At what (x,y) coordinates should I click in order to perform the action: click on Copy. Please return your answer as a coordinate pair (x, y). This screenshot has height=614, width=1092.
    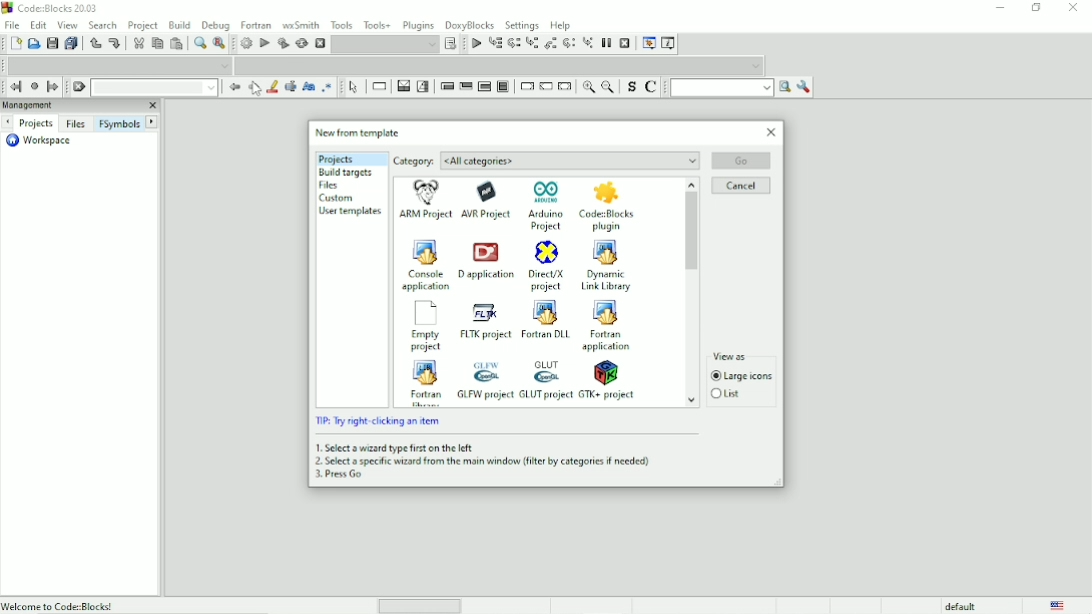
    Looking at the image, I should click on (156, 44).